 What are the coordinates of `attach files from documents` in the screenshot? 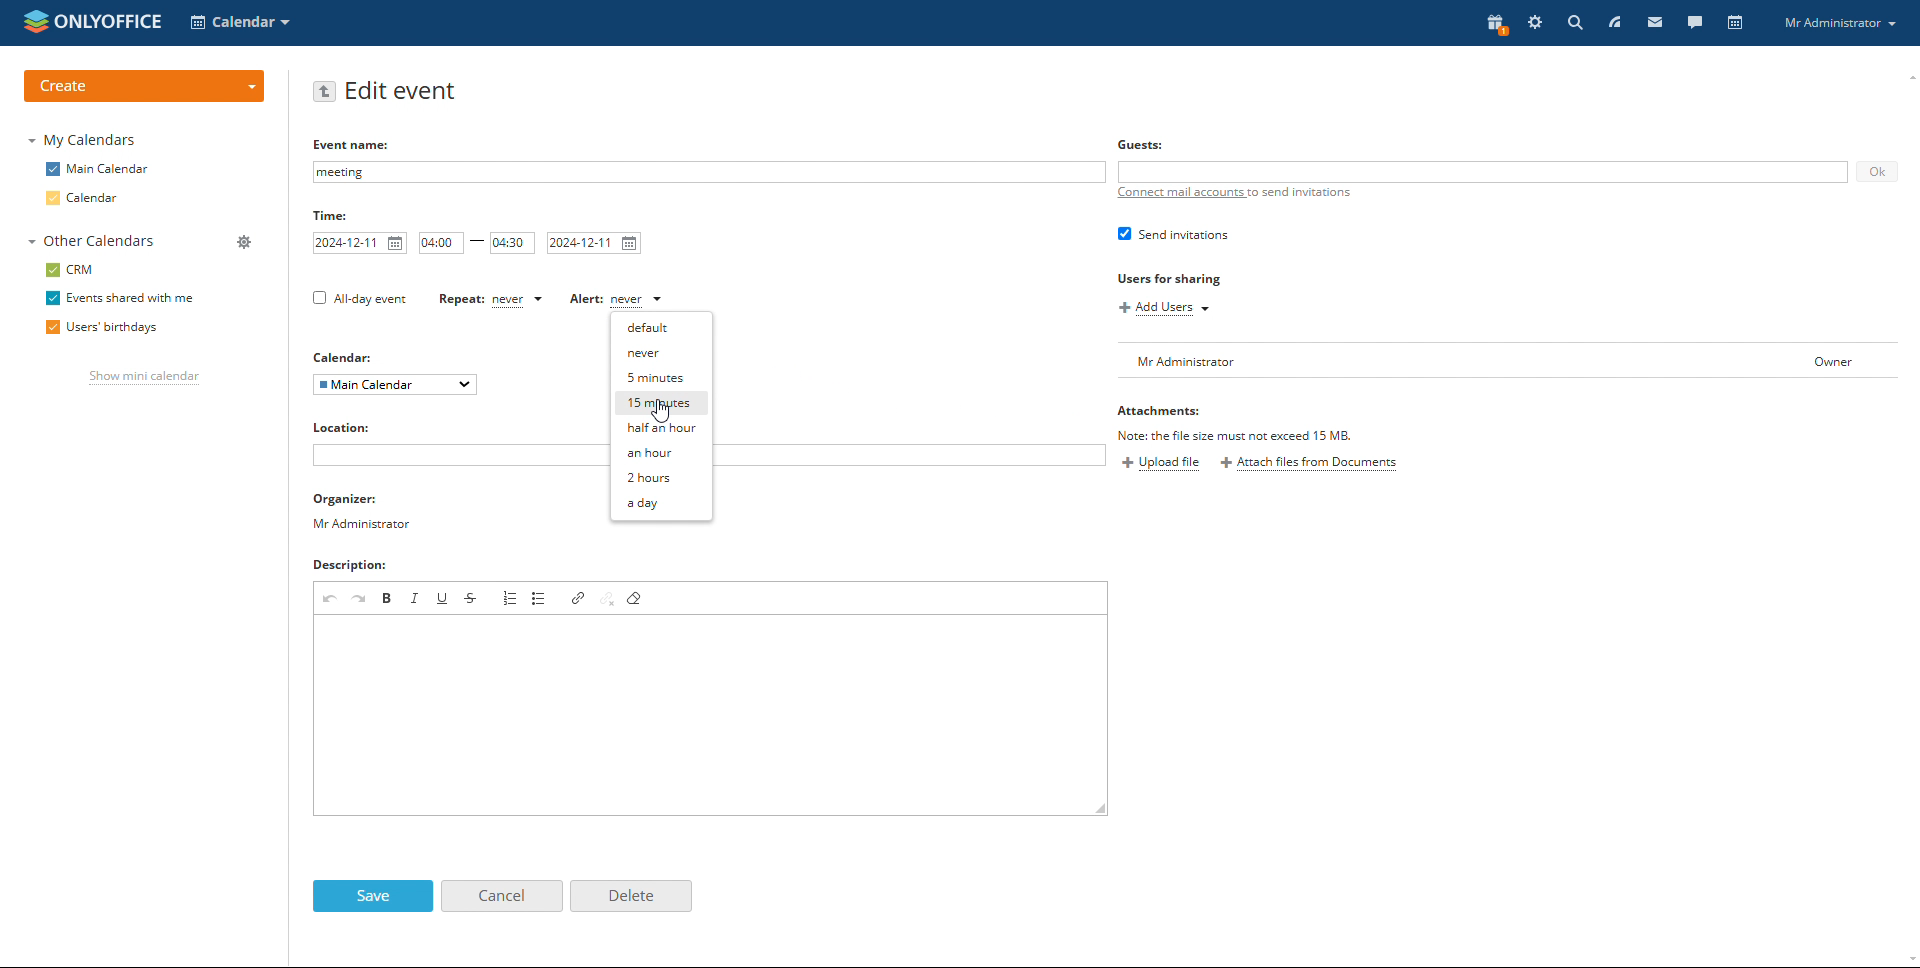 It's located at (1311, 464).